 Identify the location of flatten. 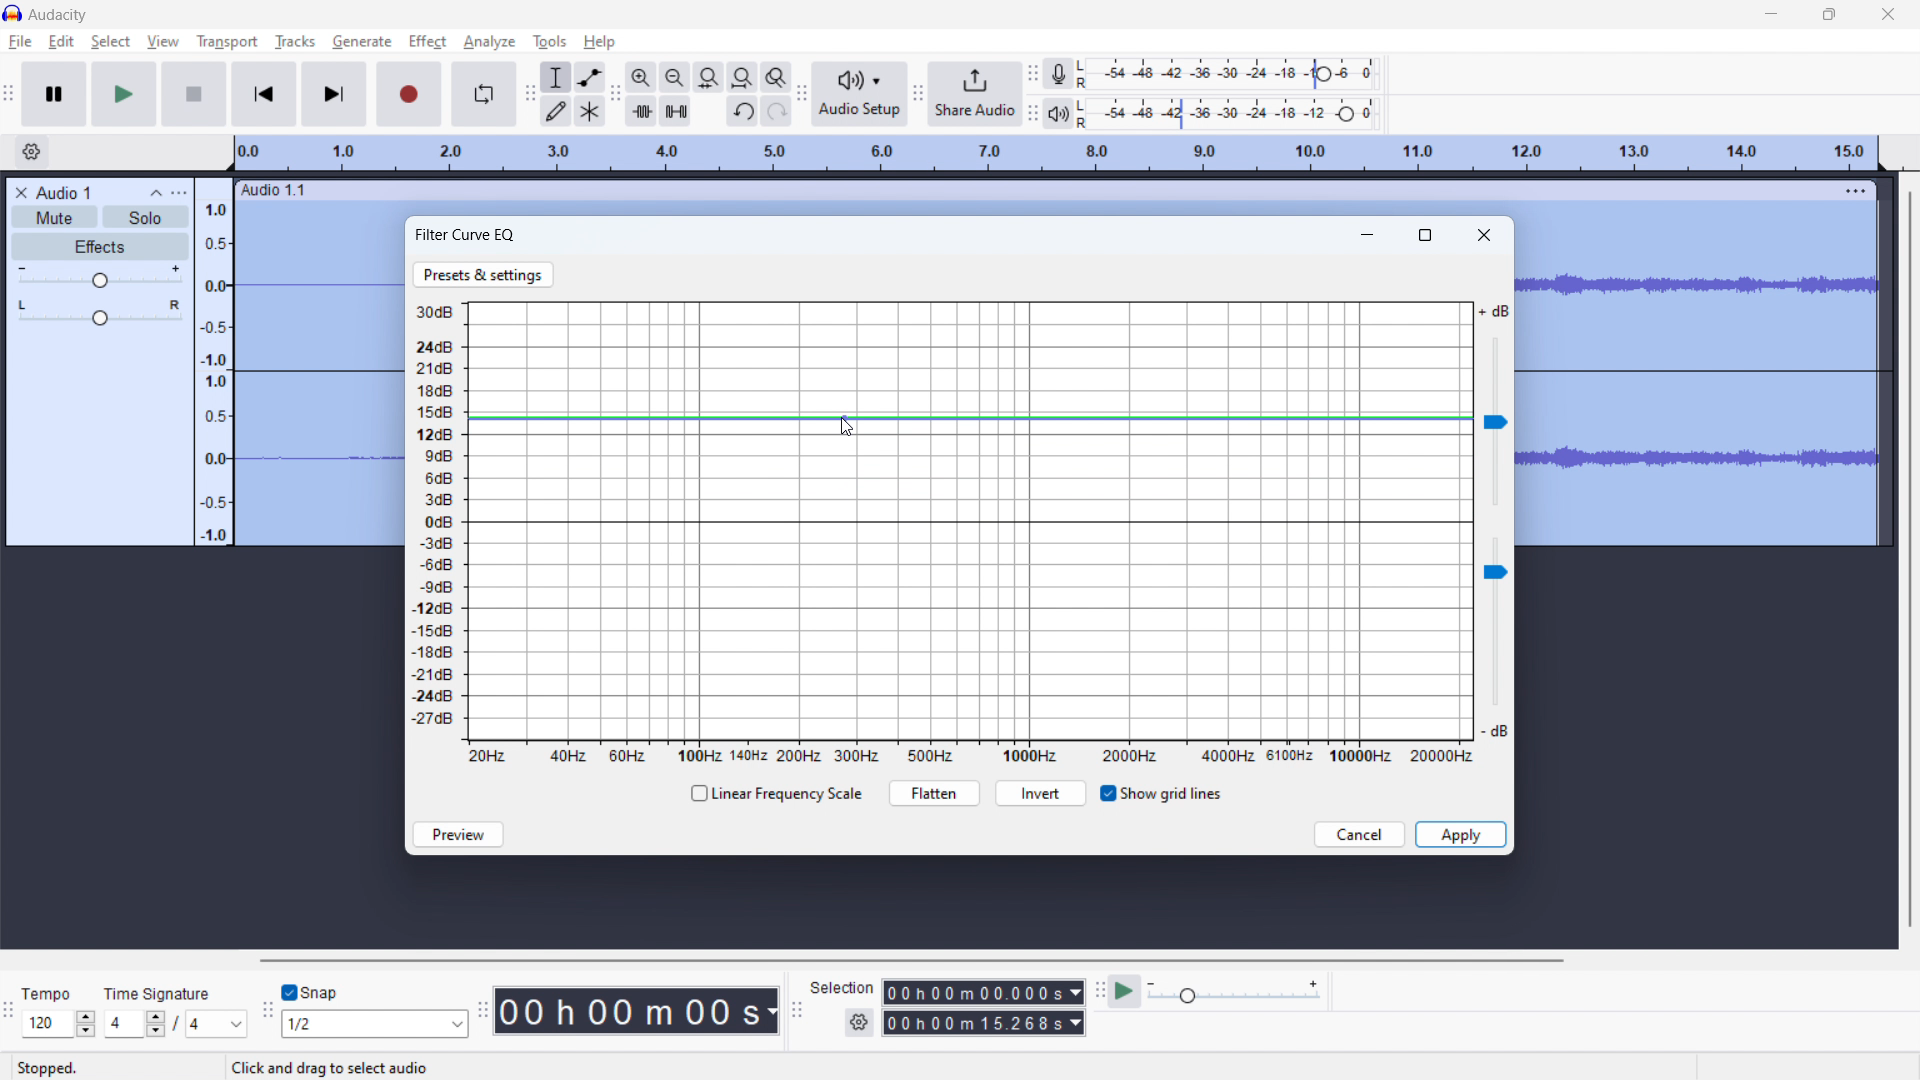
(934, 793).